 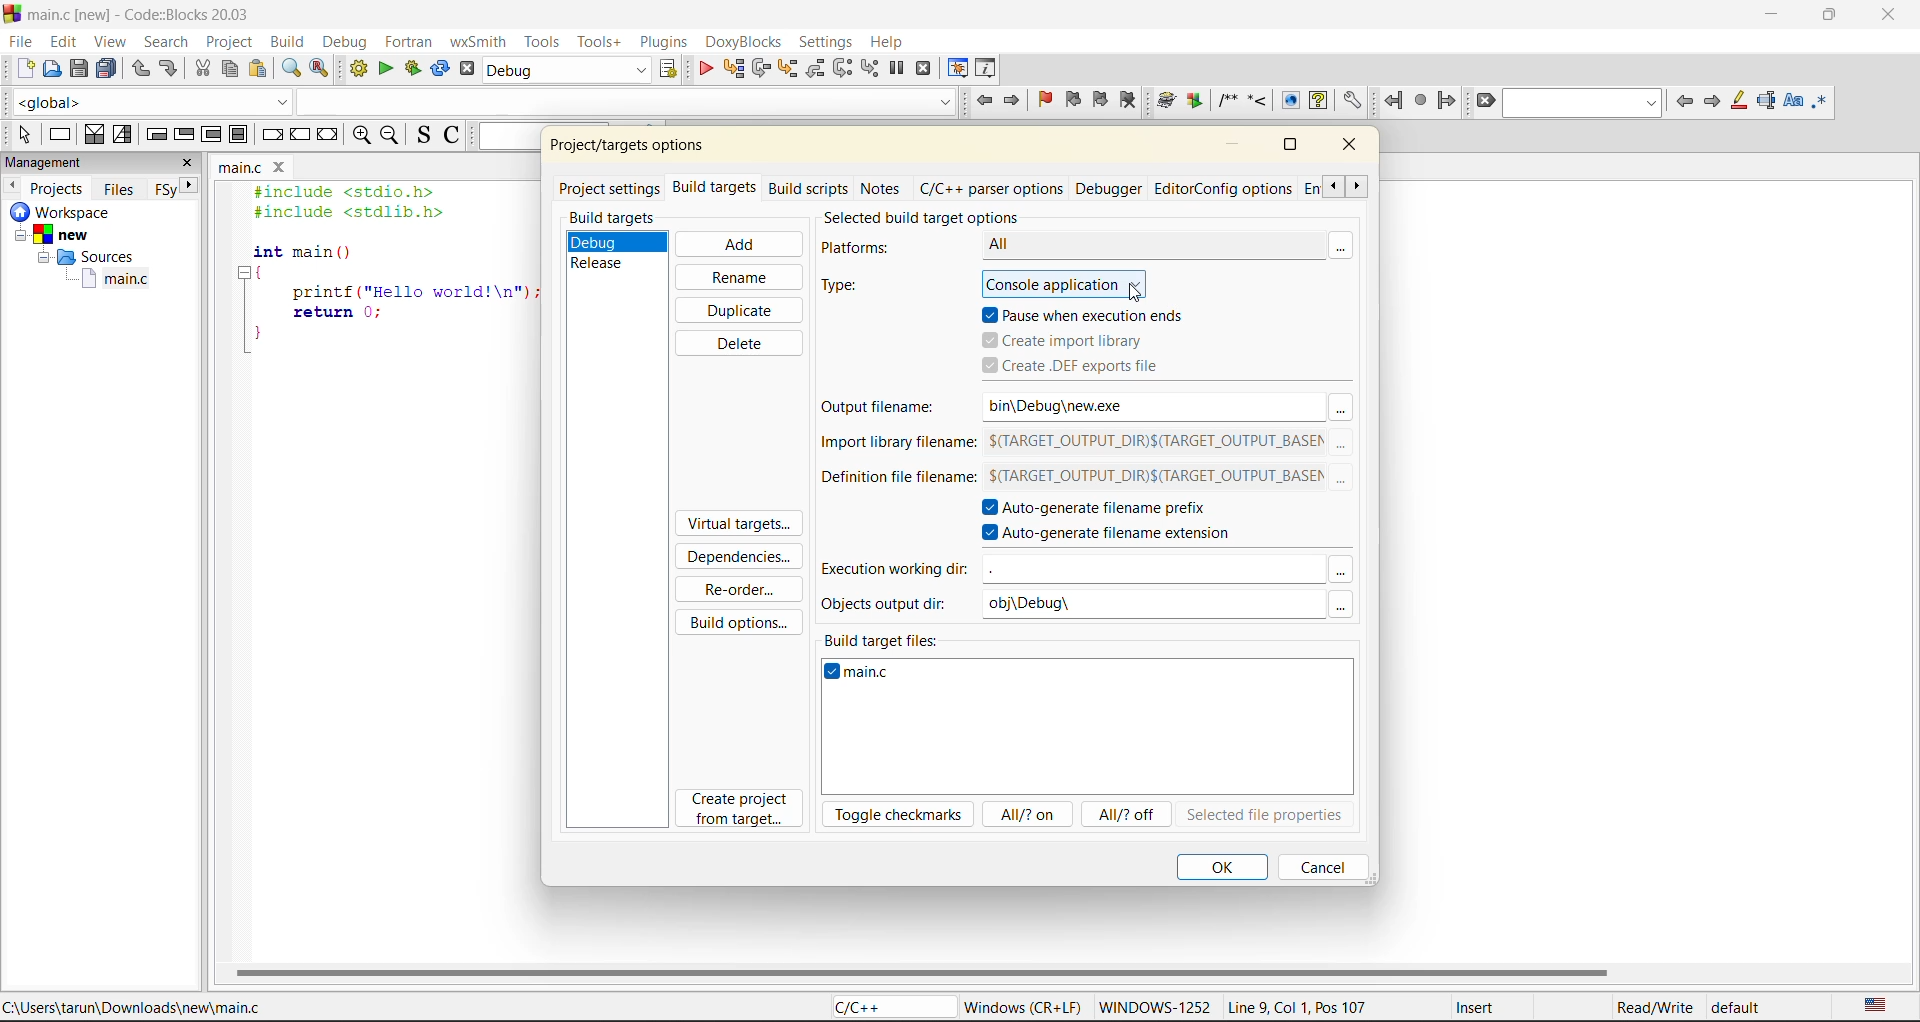 I want to click on reorder, so click(x=736, y=590).